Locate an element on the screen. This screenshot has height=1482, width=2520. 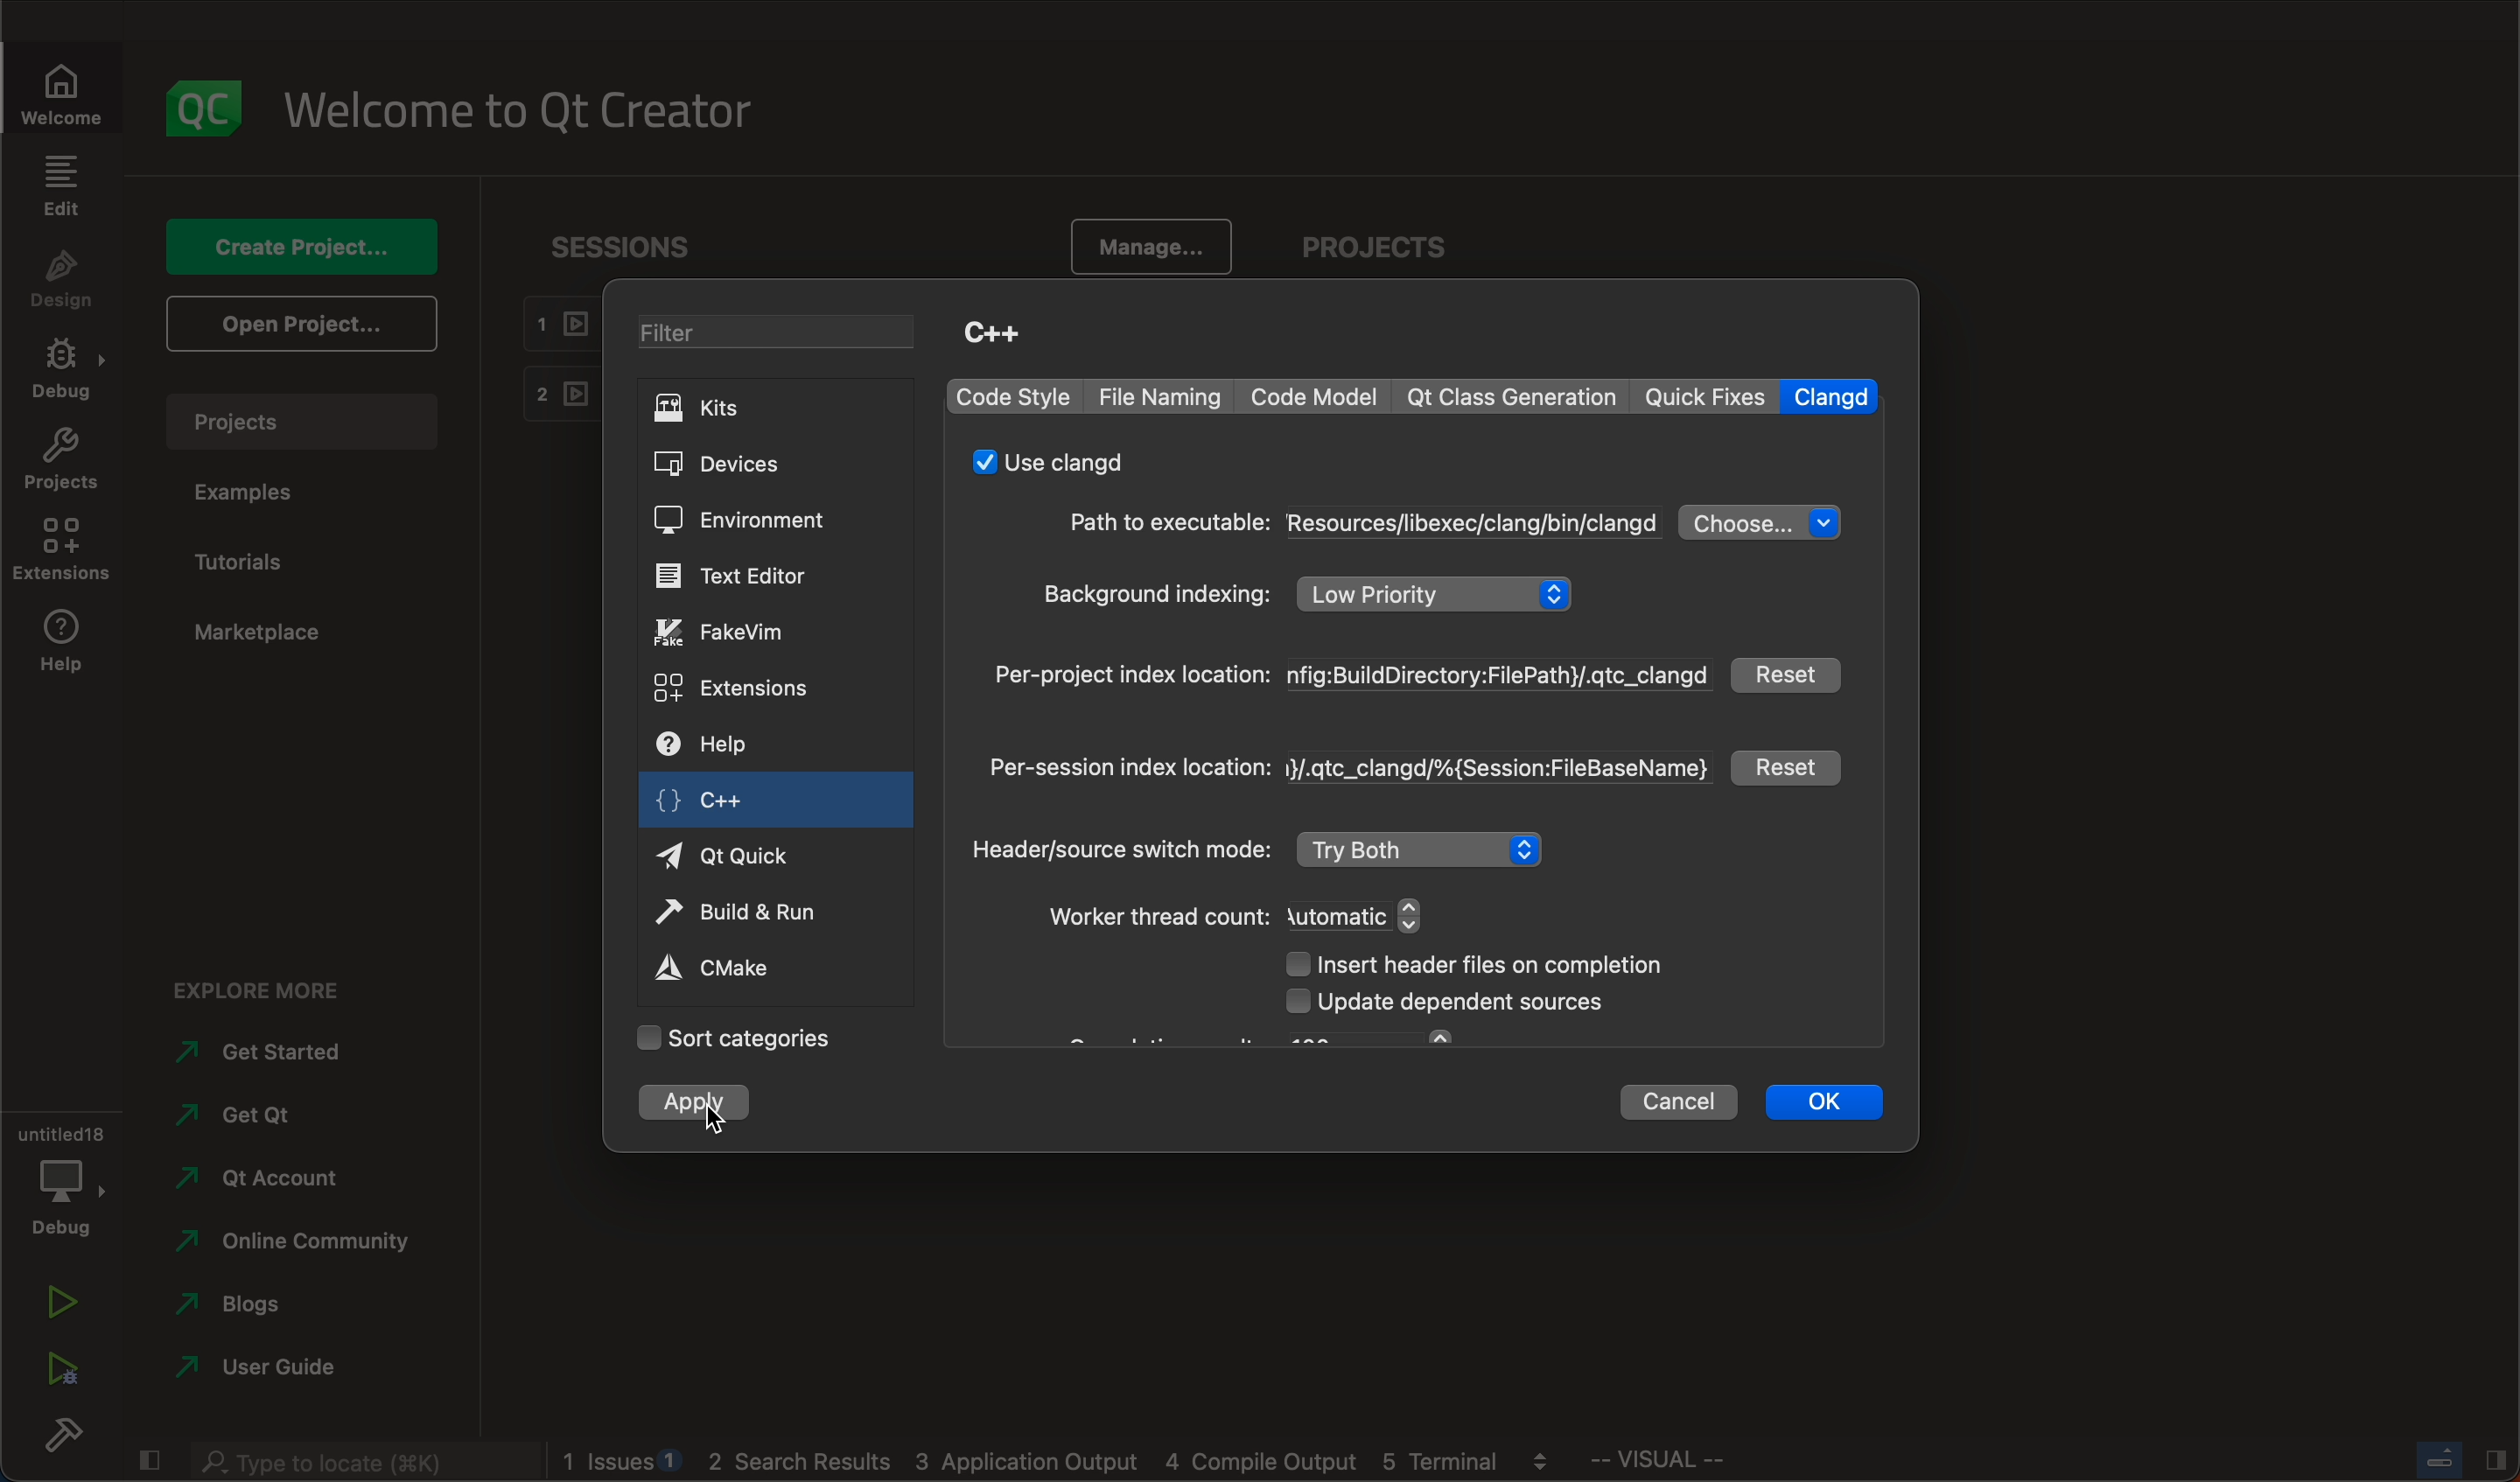
logo is located at coordinates (199, 102).